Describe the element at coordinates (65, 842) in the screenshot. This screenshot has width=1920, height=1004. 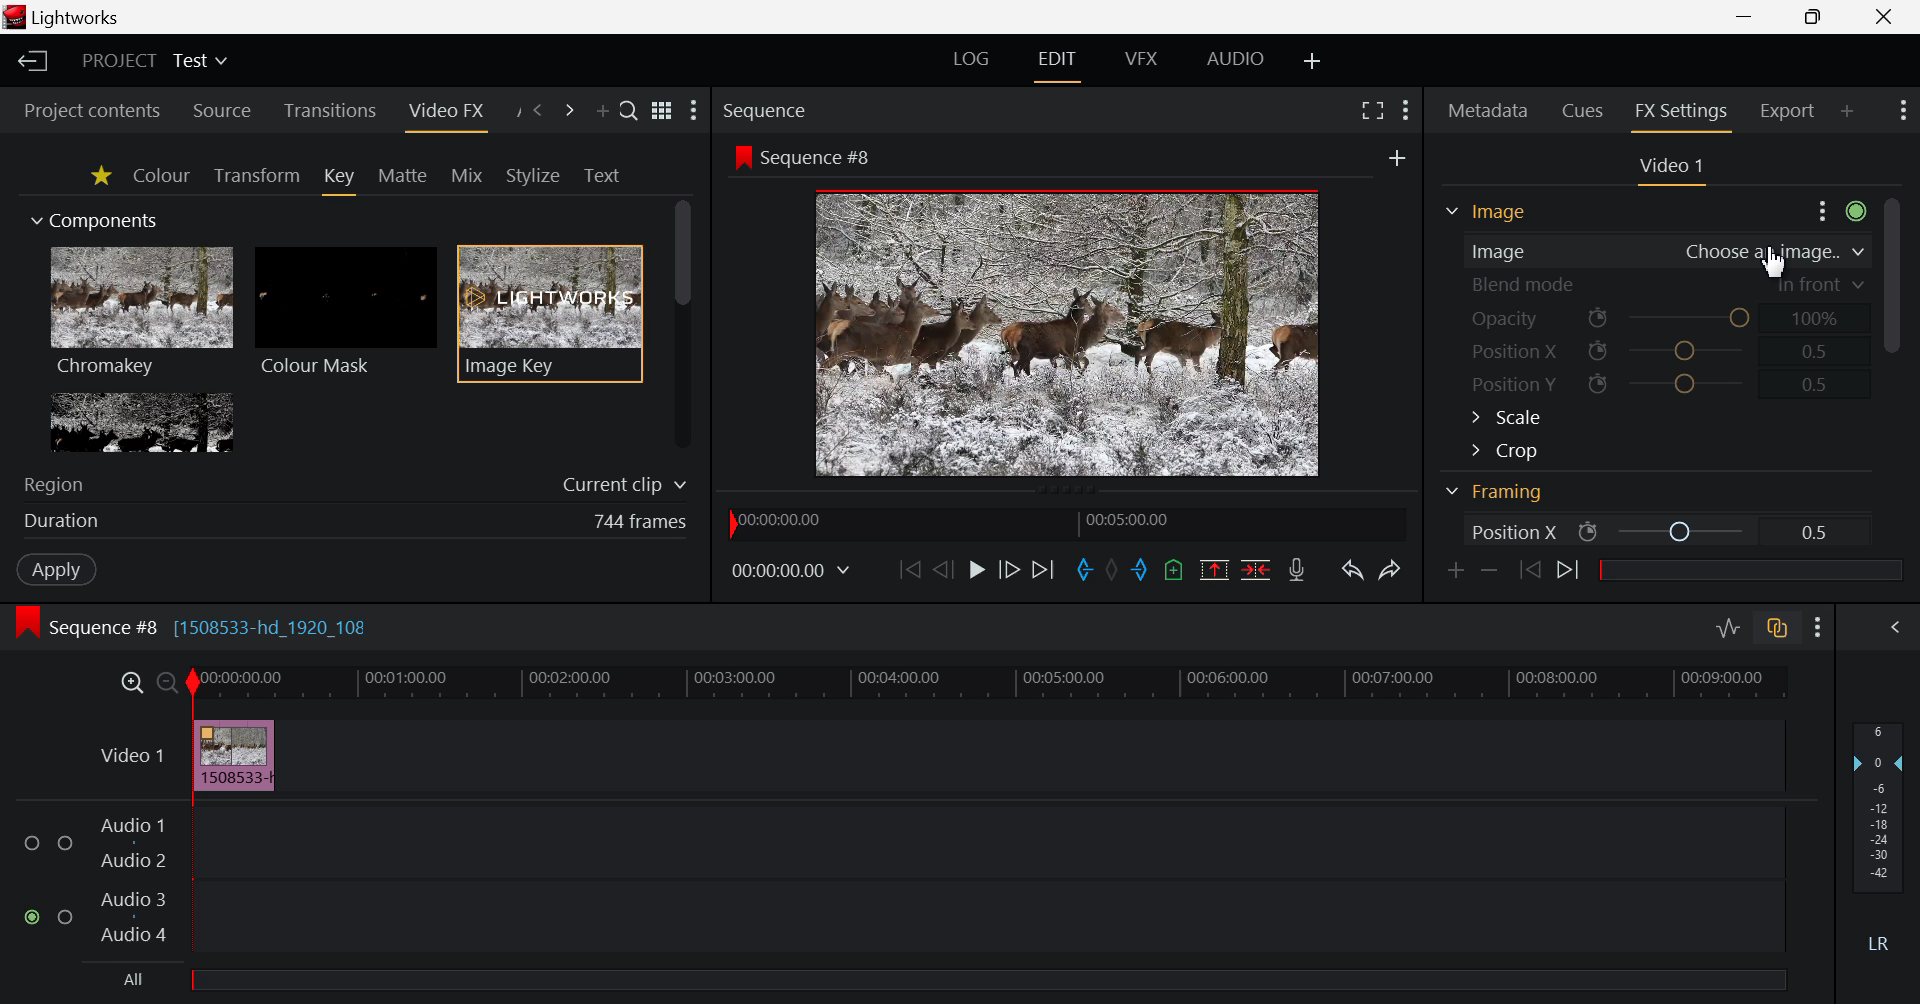
I see `checkbox` at that location.